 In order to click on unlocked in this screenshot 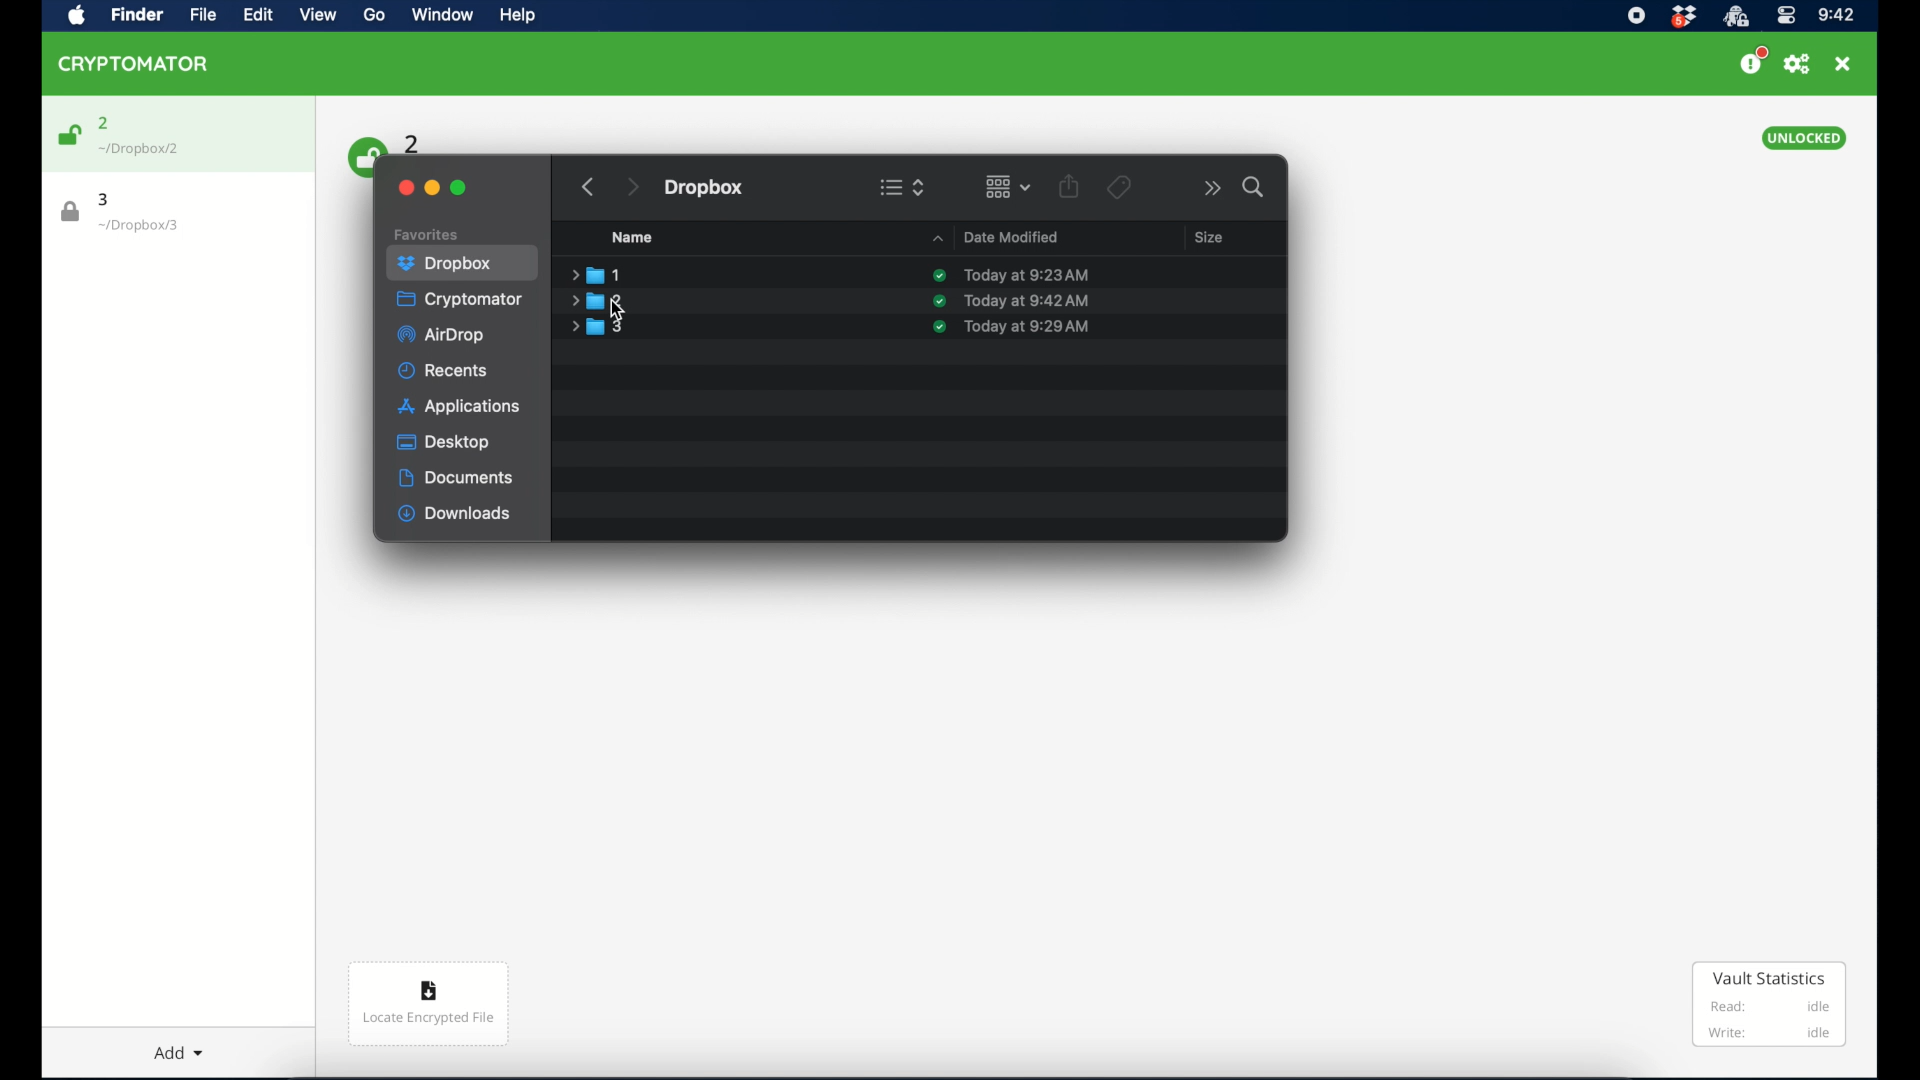, I will do `click(1803, 138)`.